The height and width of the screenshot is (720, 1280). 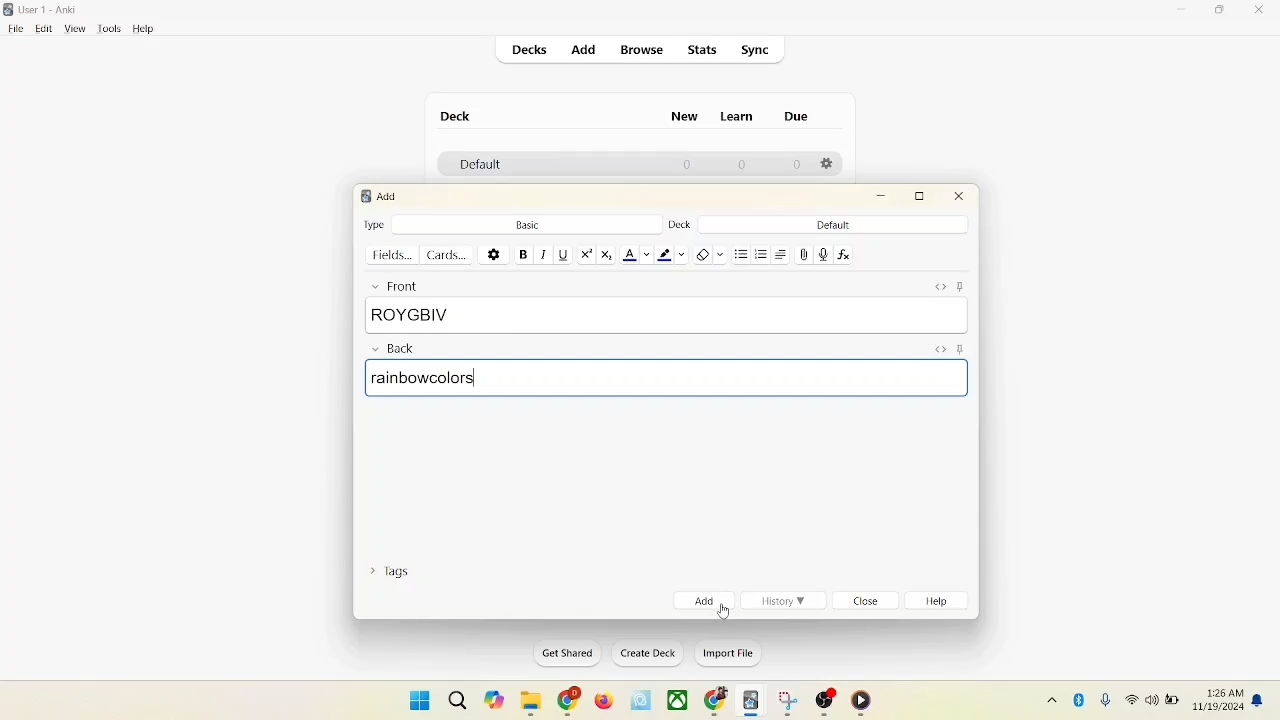 What do you see at coordinates (392, 285) in the screenshot?
I see `front` at bounding box center [392, 285].